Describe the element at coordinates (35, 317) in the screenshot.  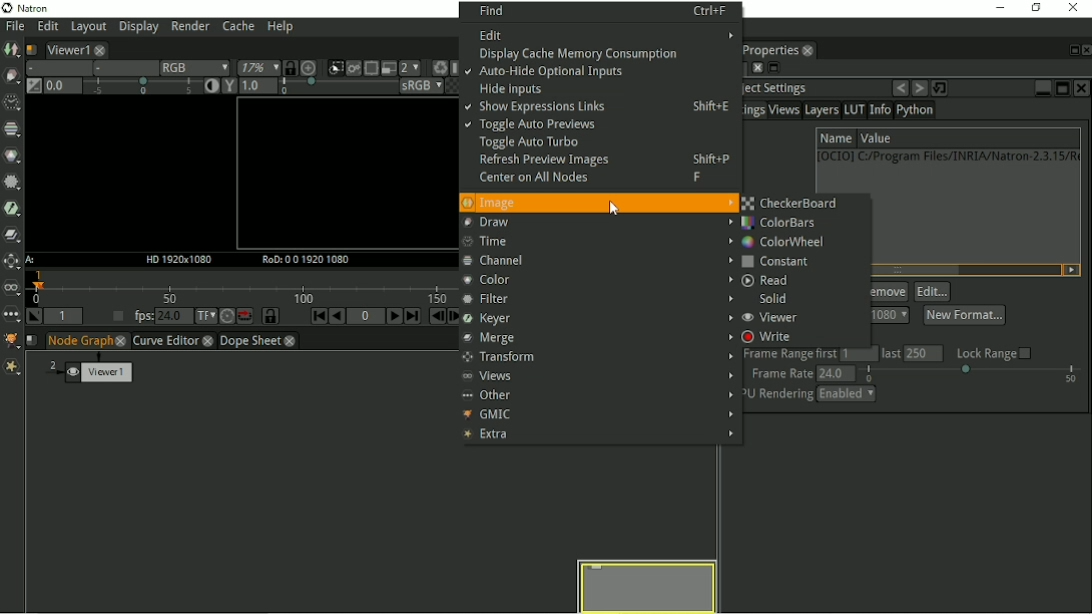
I see `Set playback in point` at that location.